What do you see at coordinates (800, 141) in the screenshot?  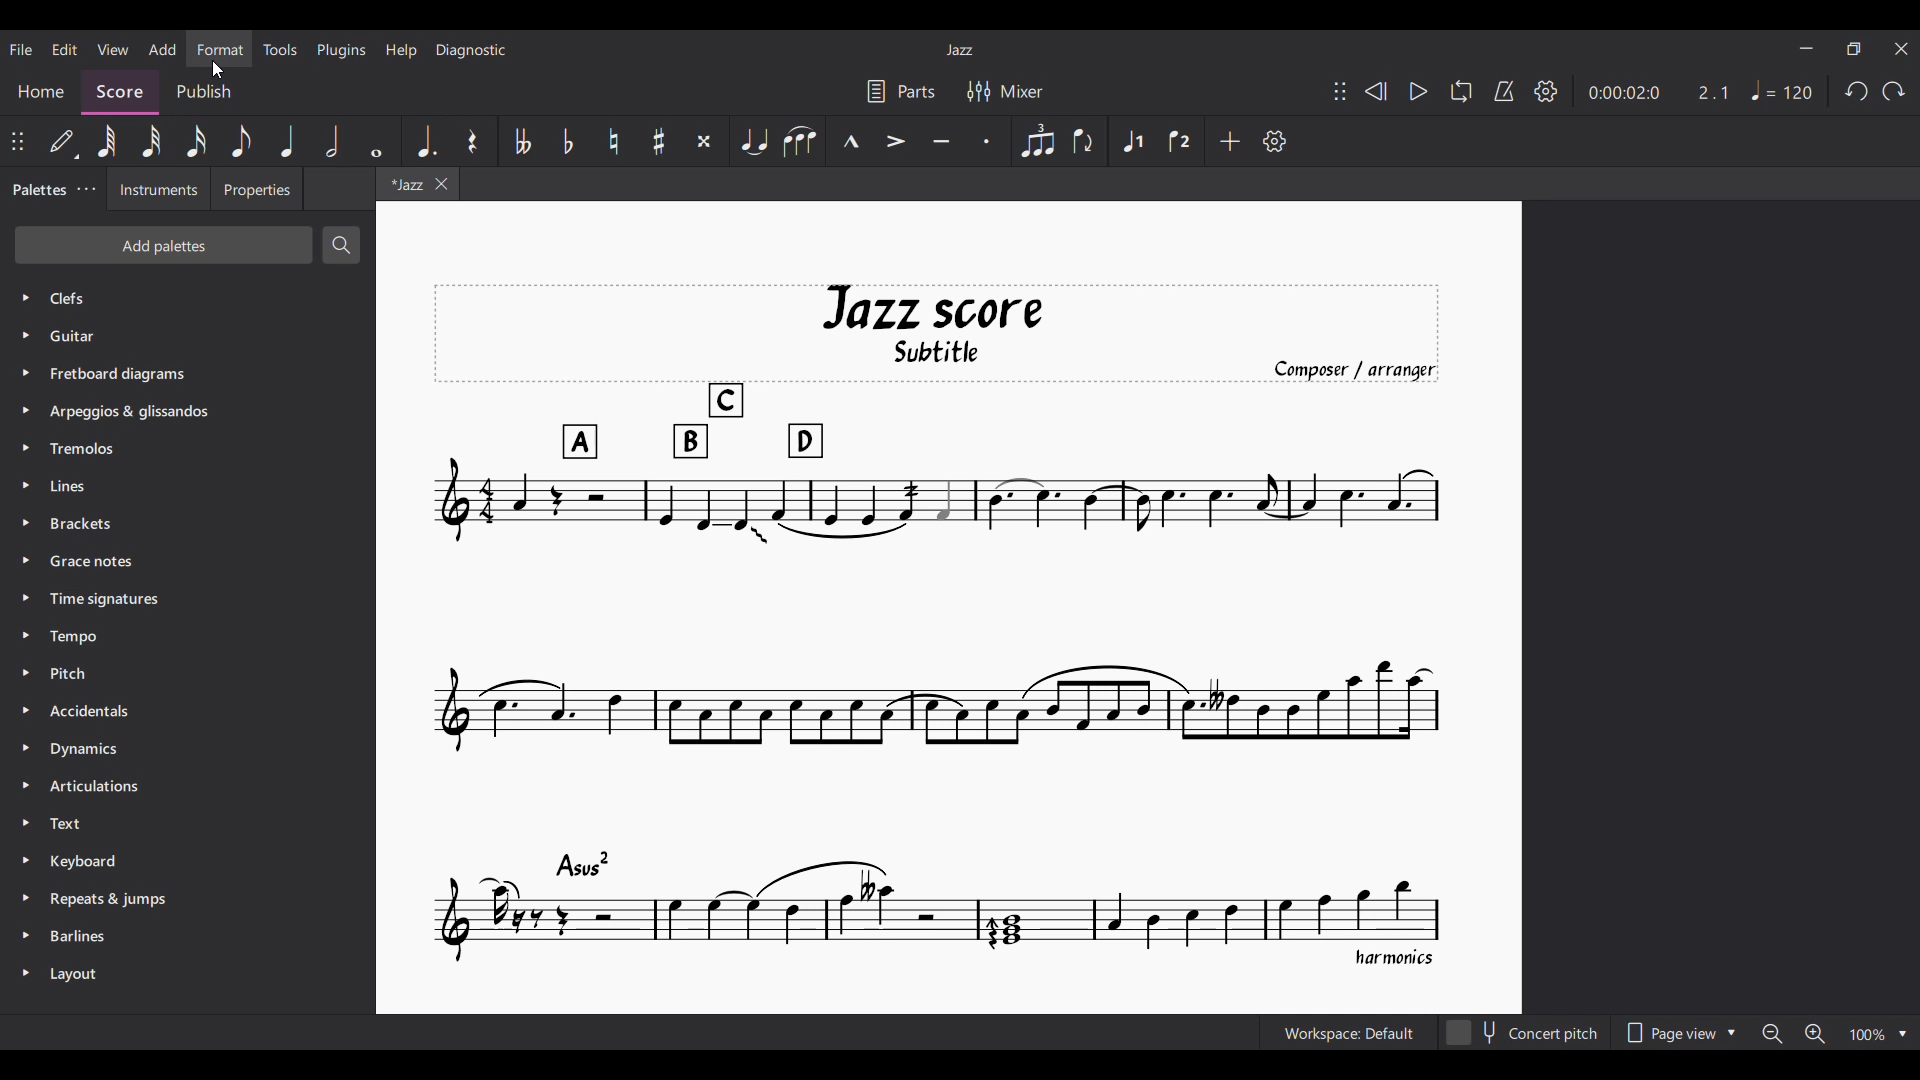 I see `Slur` at bounding box center [800, 141].